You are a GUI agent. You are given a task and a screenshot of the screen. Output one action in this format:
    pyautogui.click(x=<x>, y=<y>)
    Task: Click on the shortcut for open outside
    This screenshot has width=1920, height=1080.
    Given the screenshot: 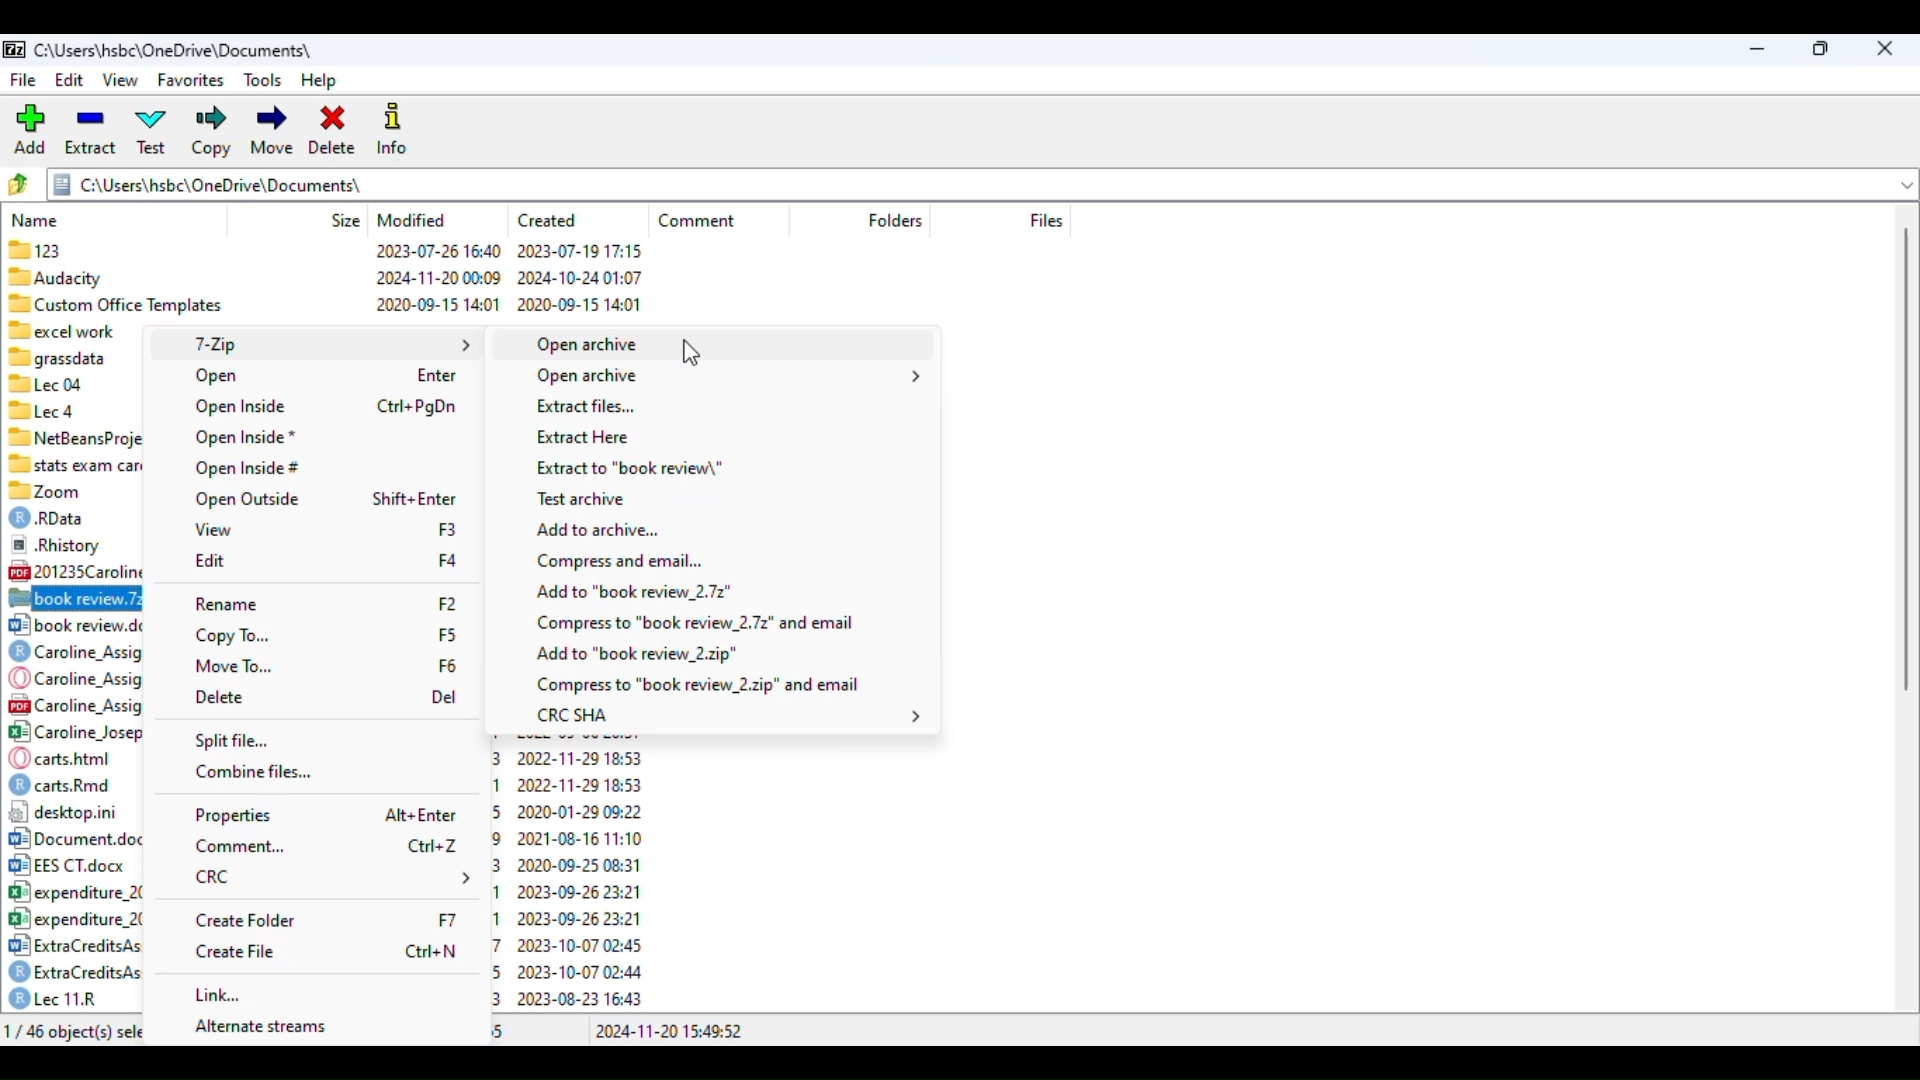 What is the action you would take?
    pyautogui.click(x=415, y=499)
    